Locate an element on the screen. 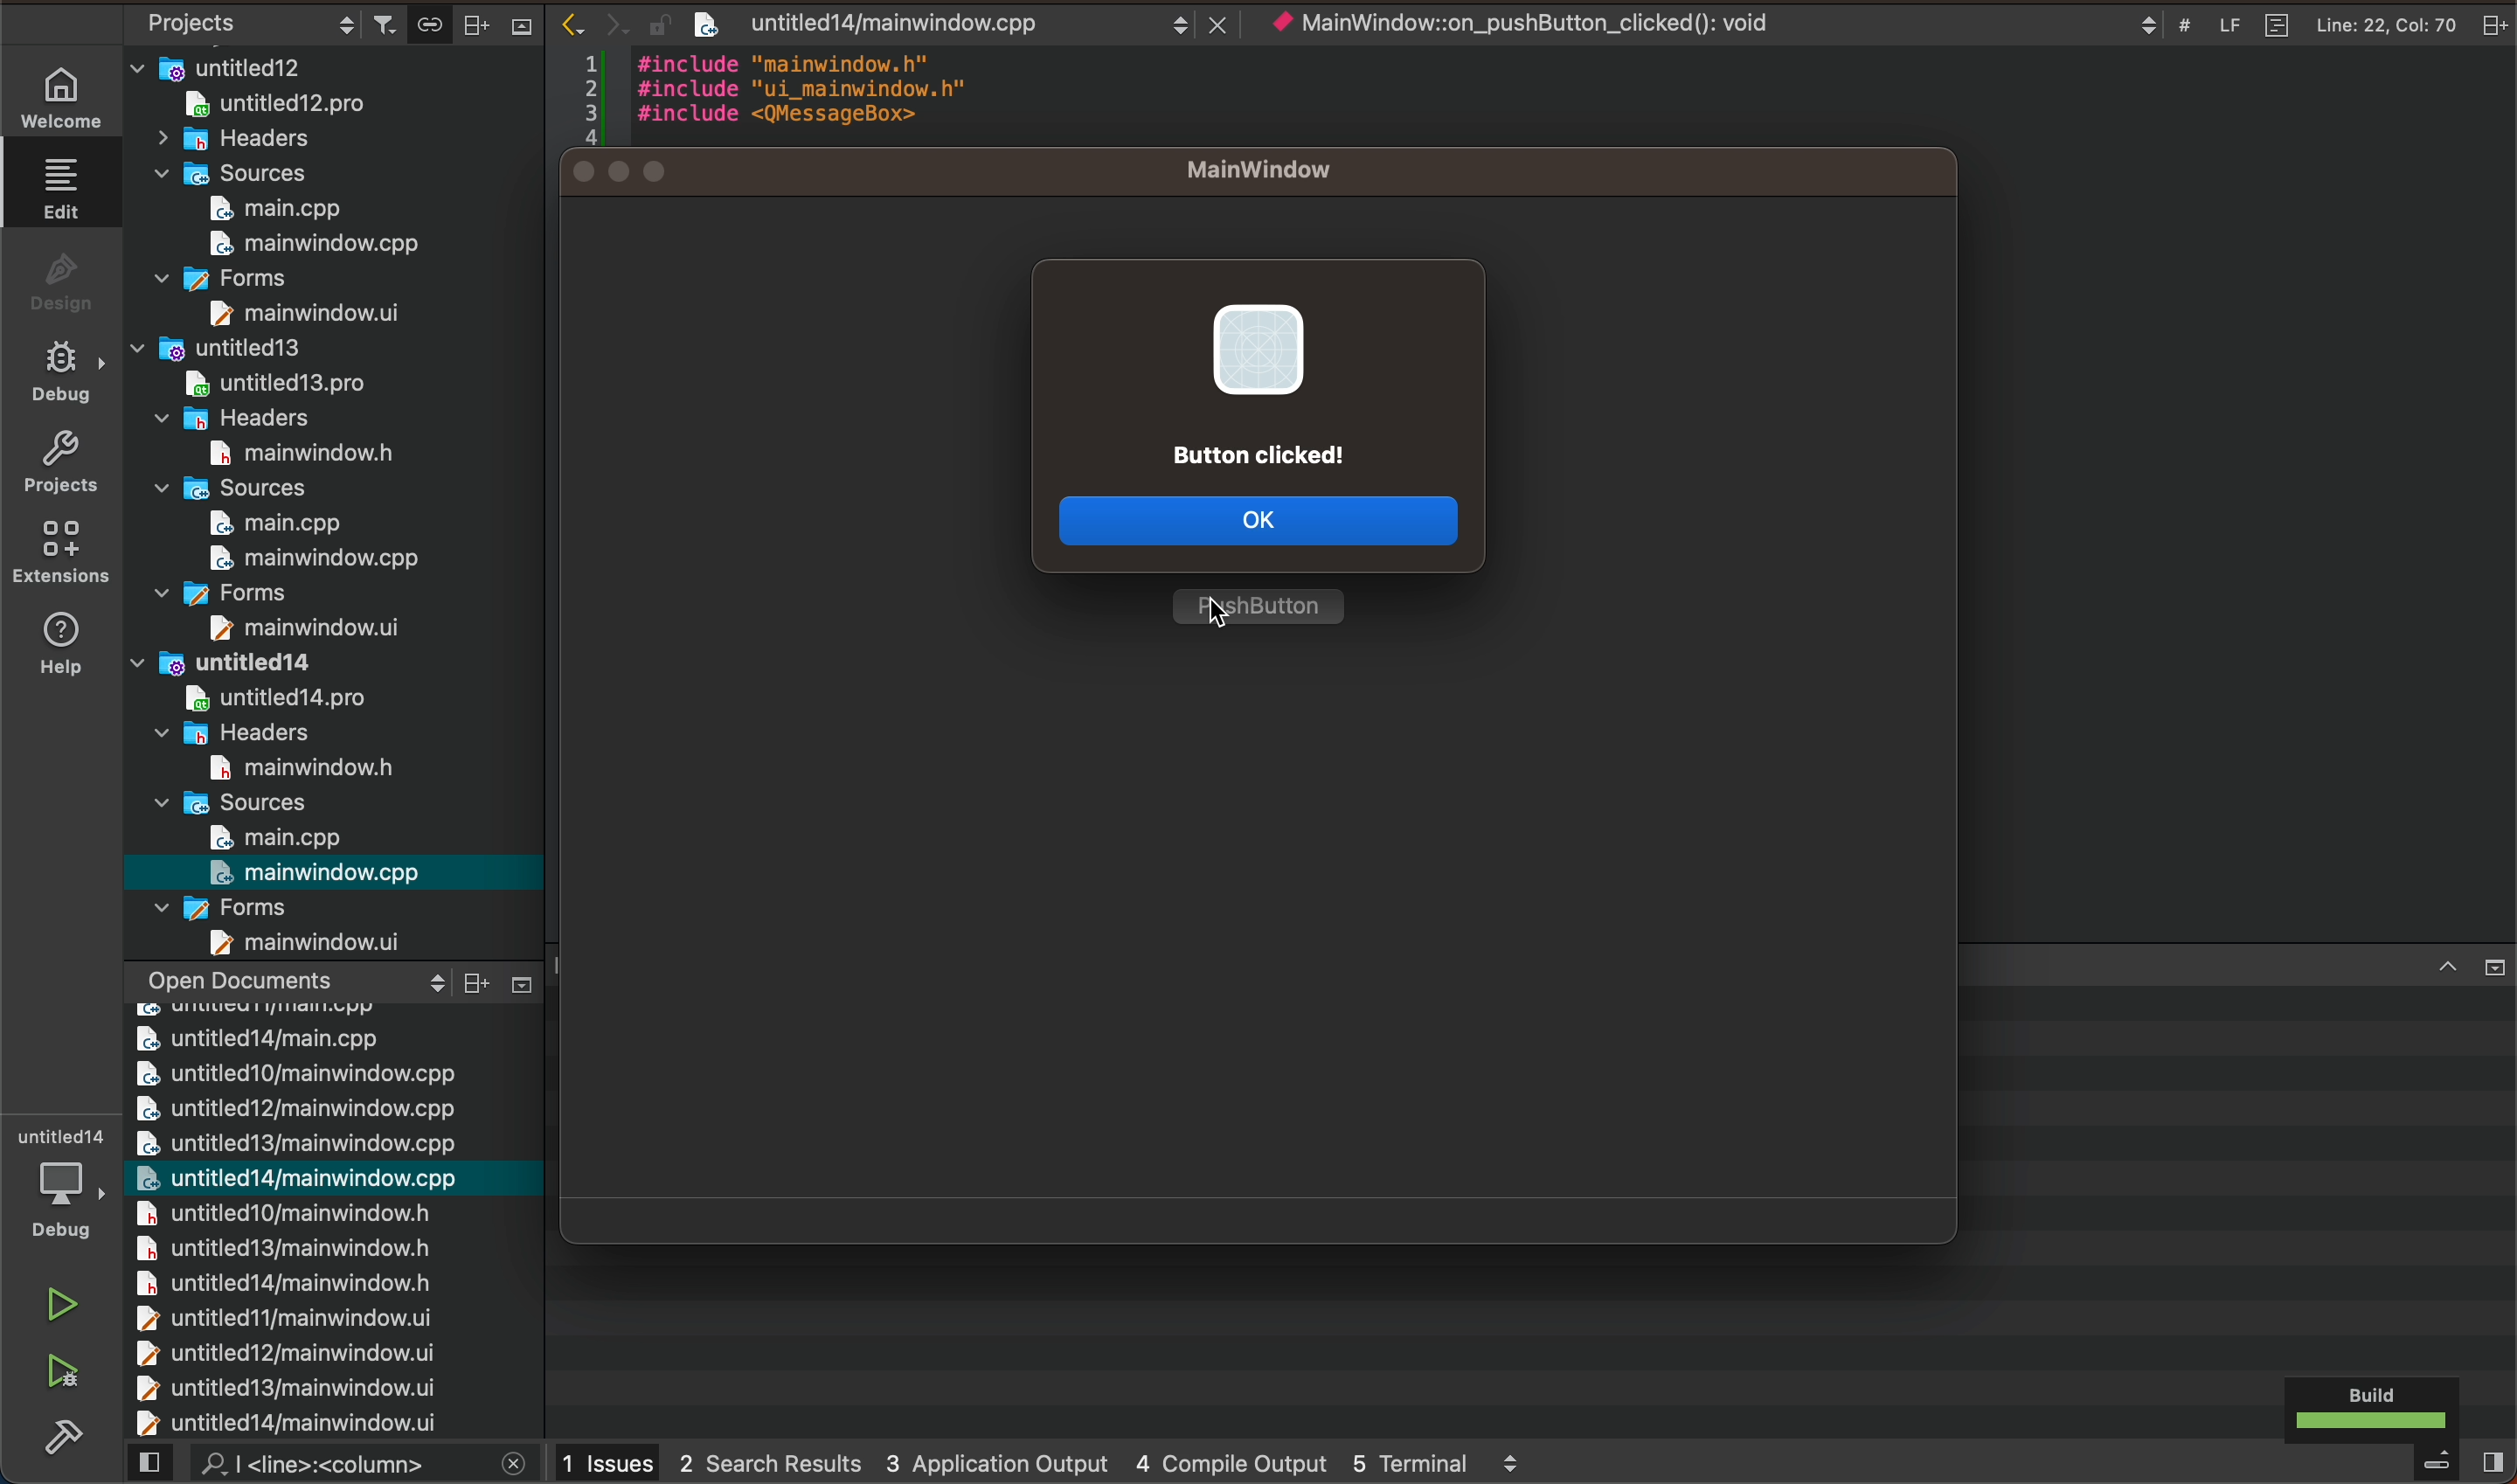 Image resolution: width=2517 pixels, height=1484 pixels. forms is located at coordinates (229, 281).